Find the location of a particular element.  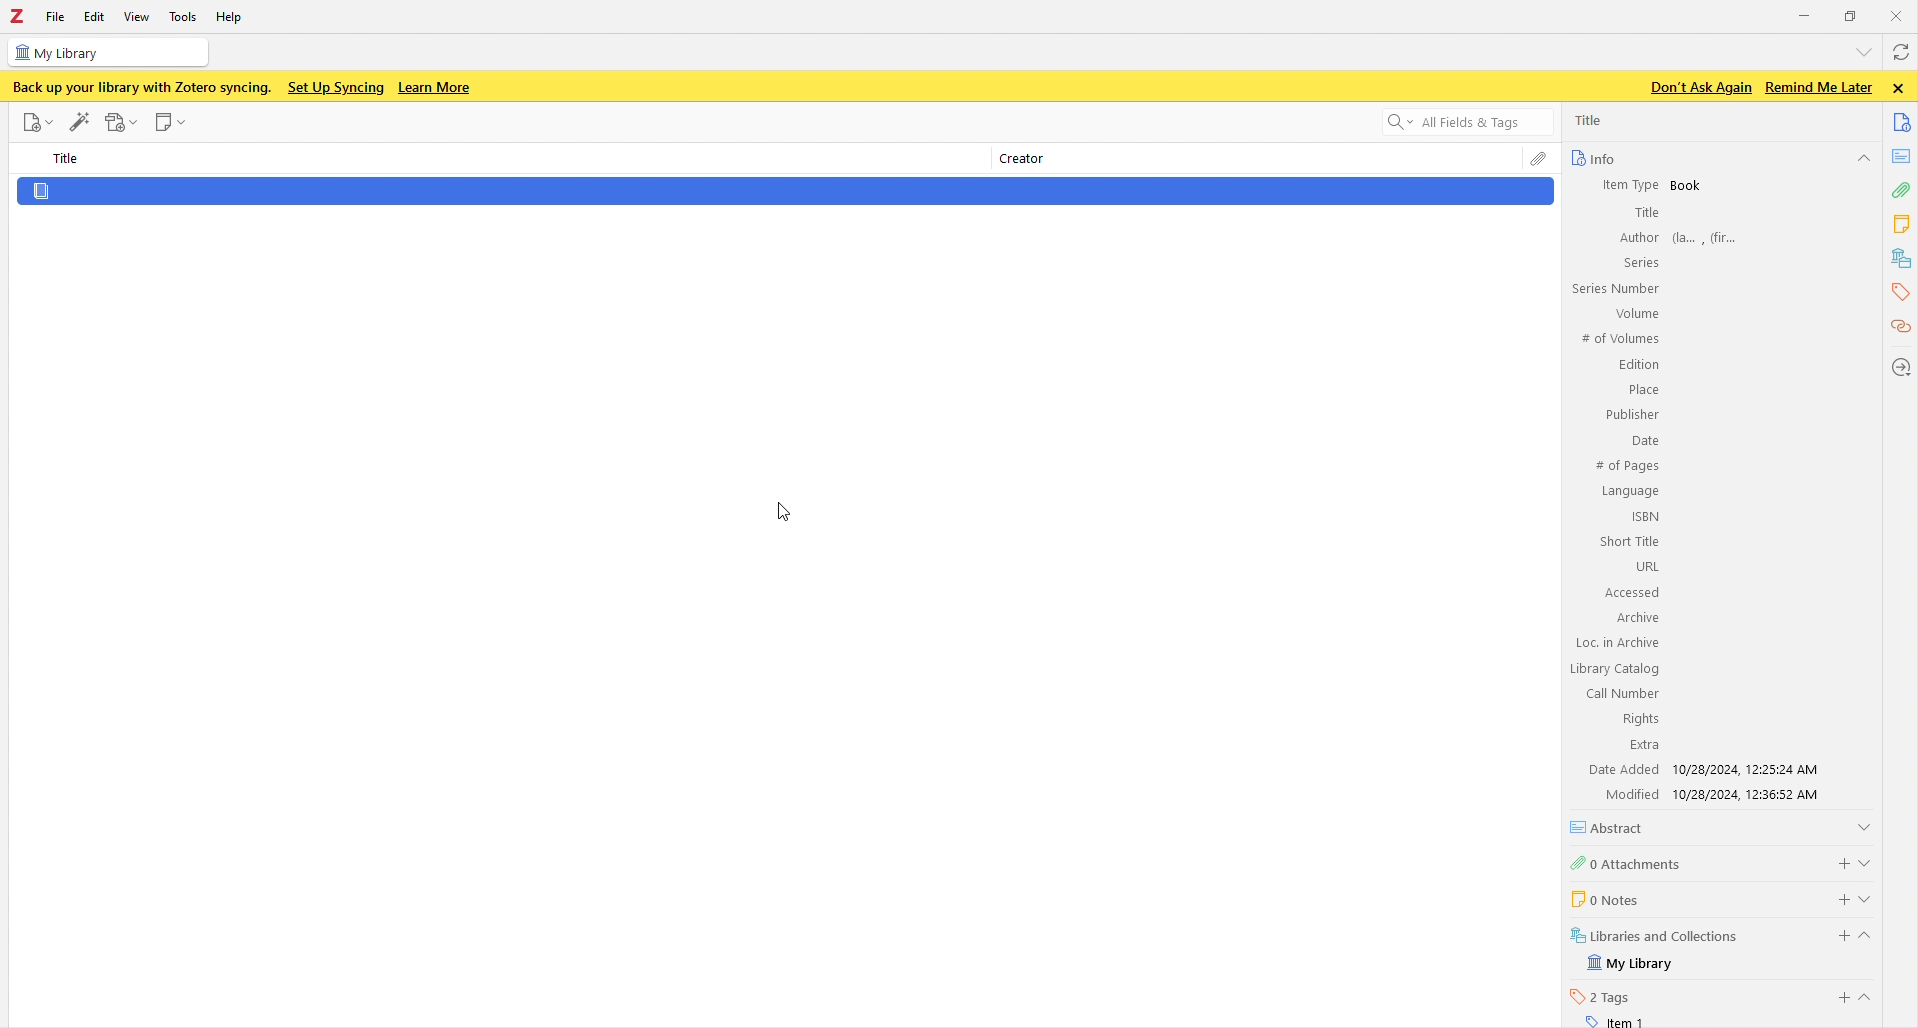

show is located at coordinates (1869, 860).